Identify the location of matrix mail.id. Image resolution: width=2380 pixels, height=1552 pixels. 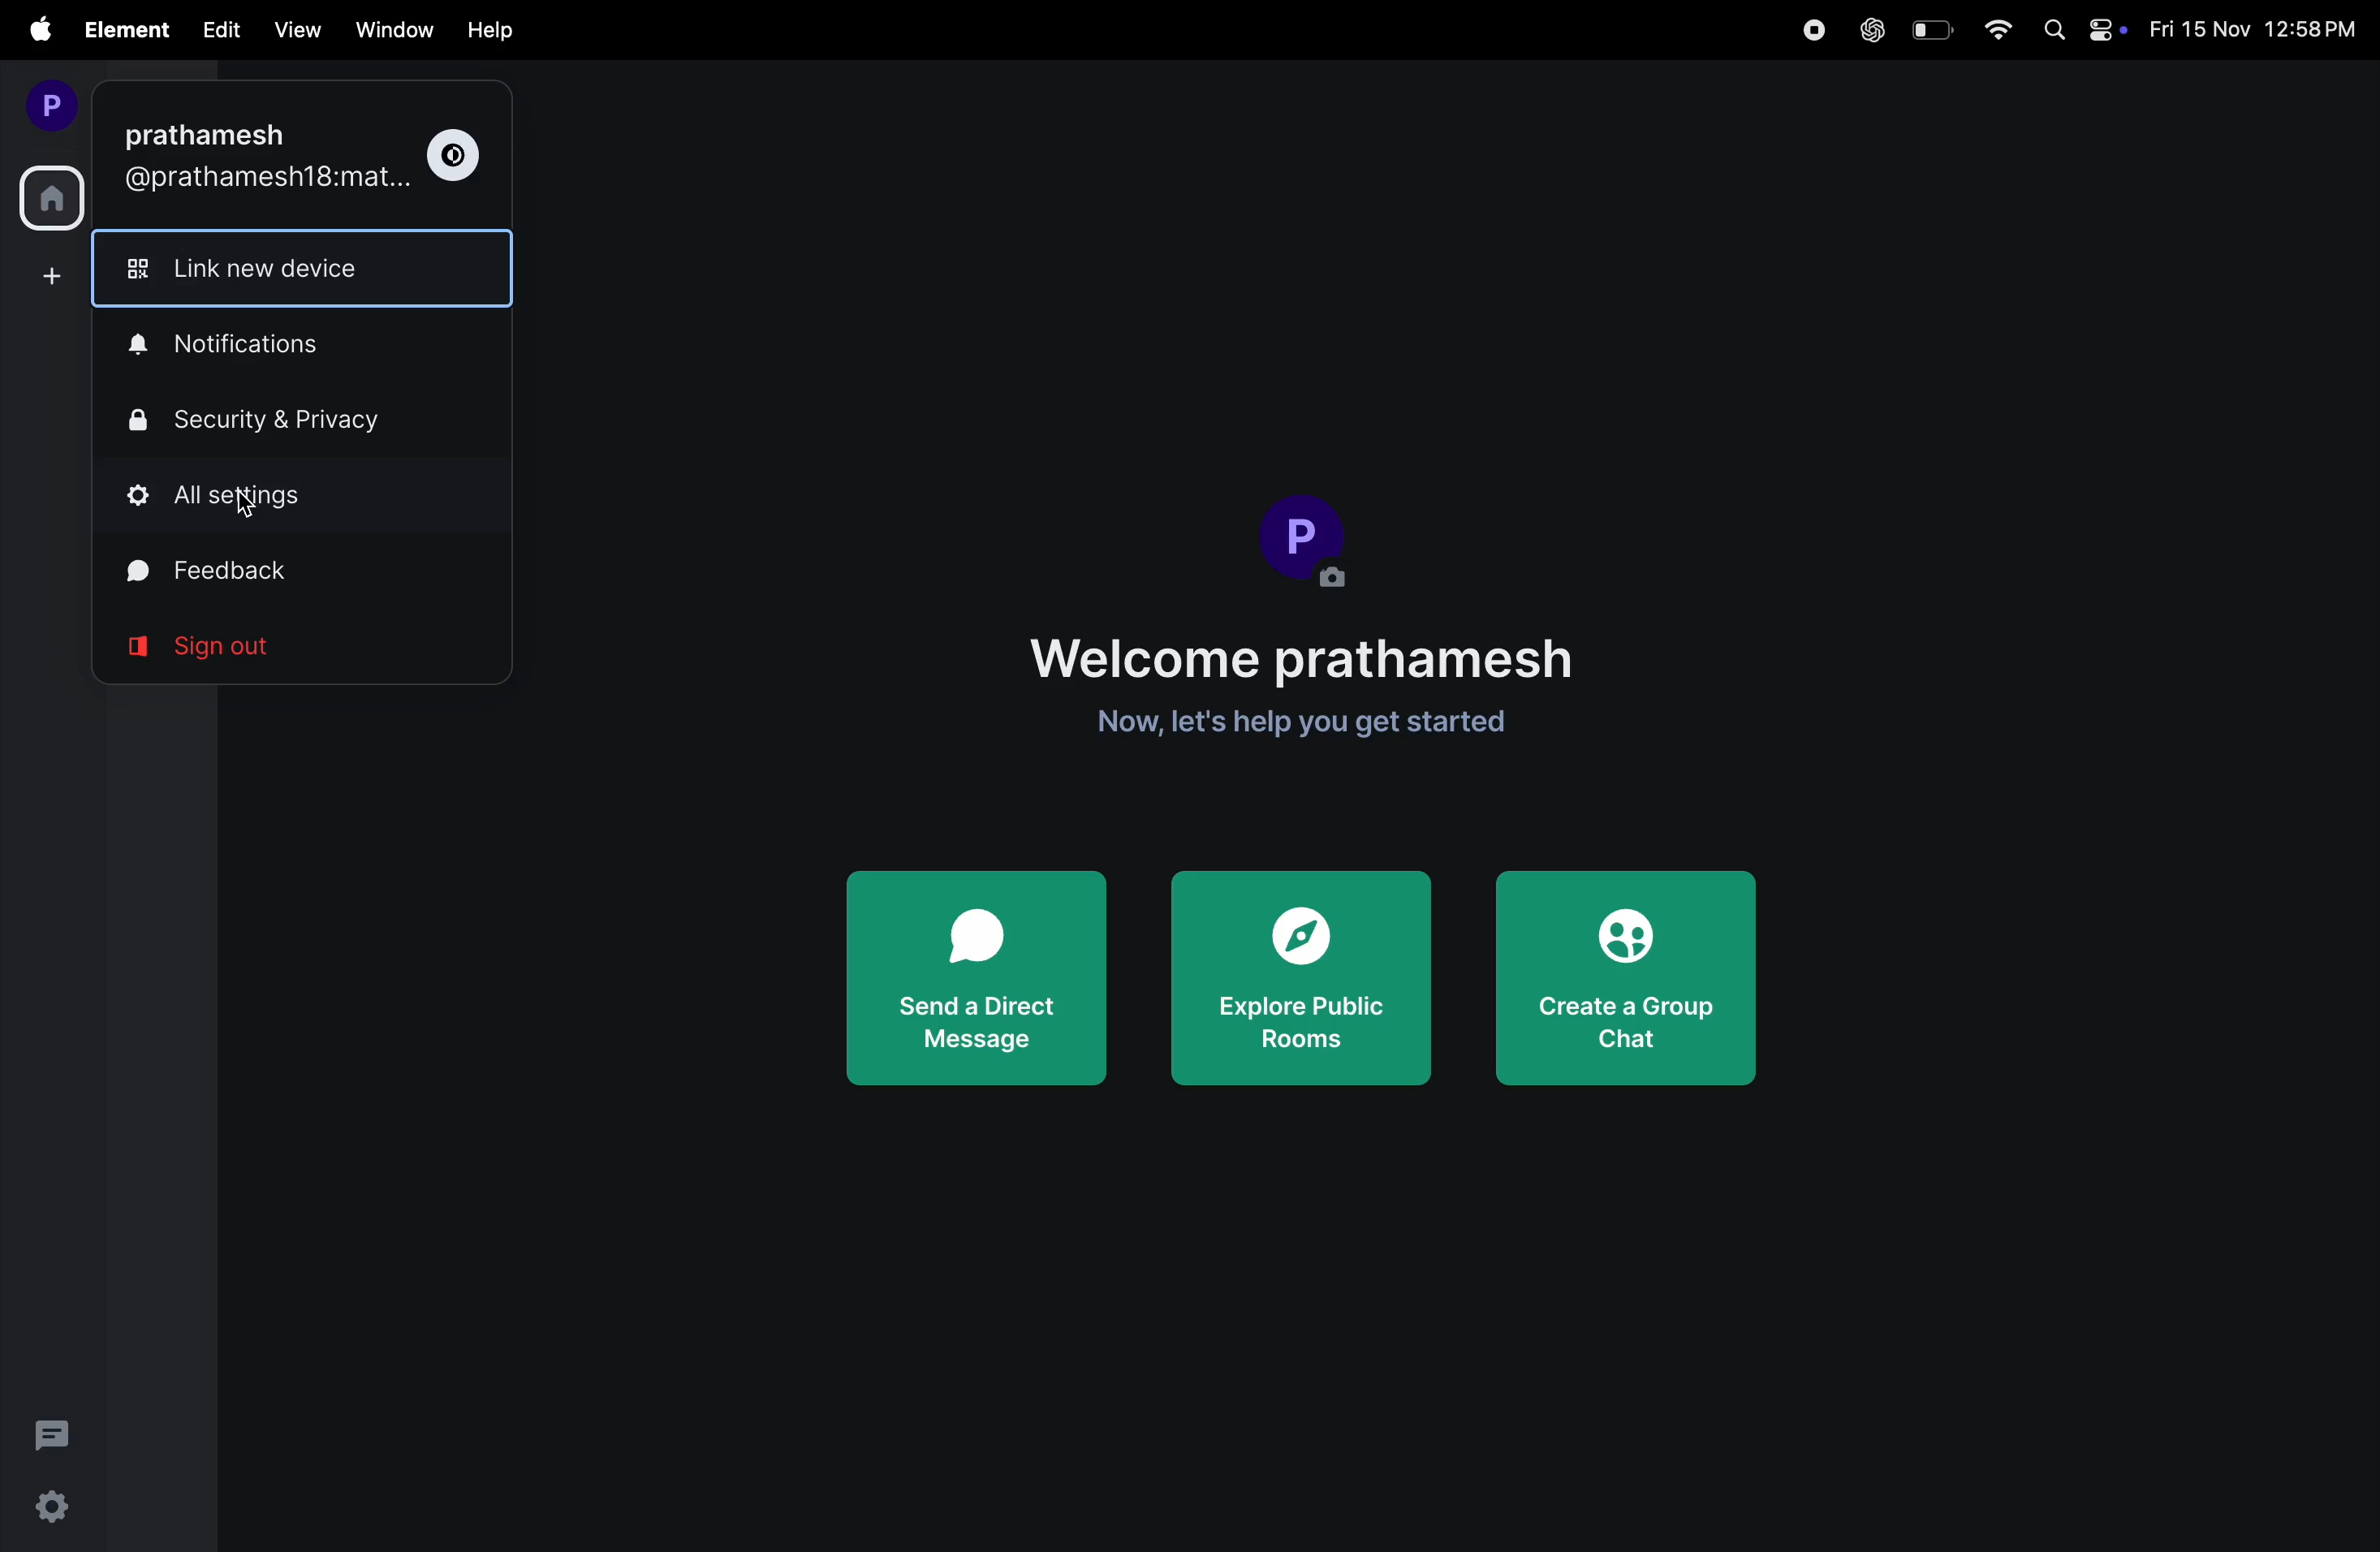
(261, 175).